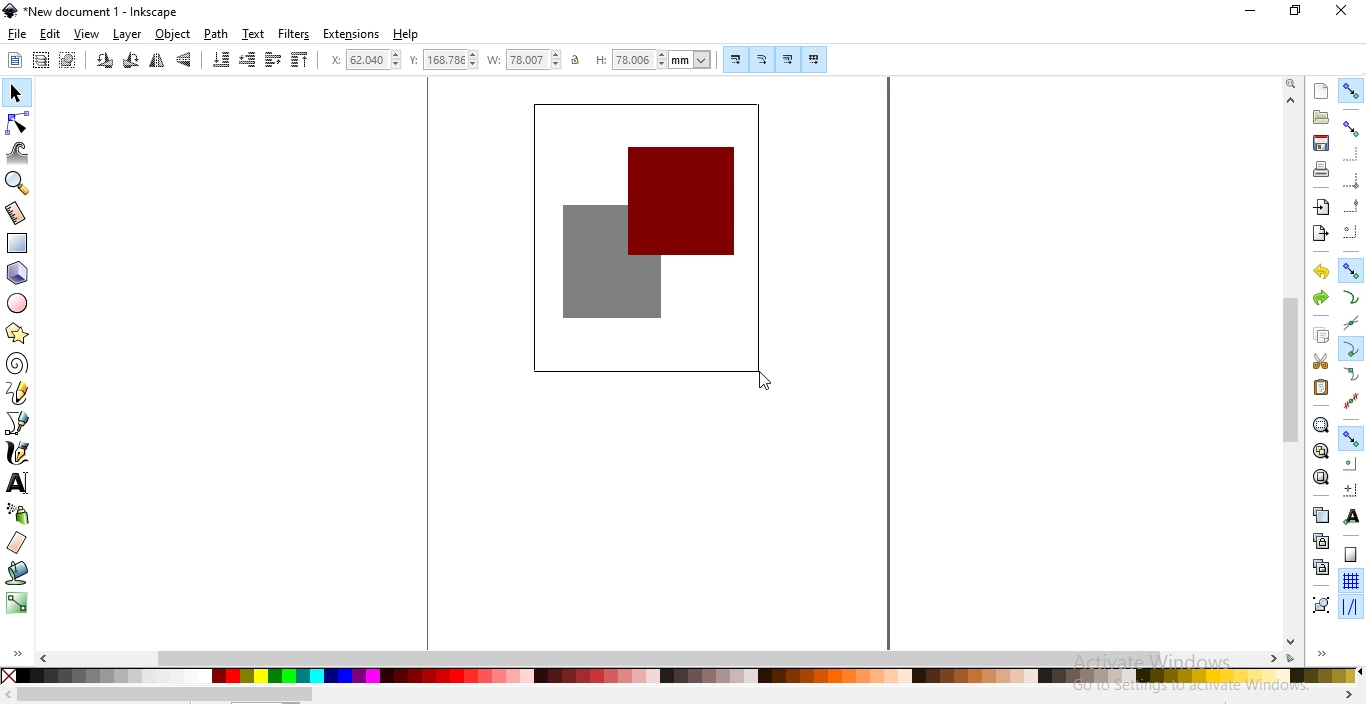 The width and height of the screenshot is (1366, 704). Describe the element at coordinates (173, 34) in the screenshot. I see `object` at that location.